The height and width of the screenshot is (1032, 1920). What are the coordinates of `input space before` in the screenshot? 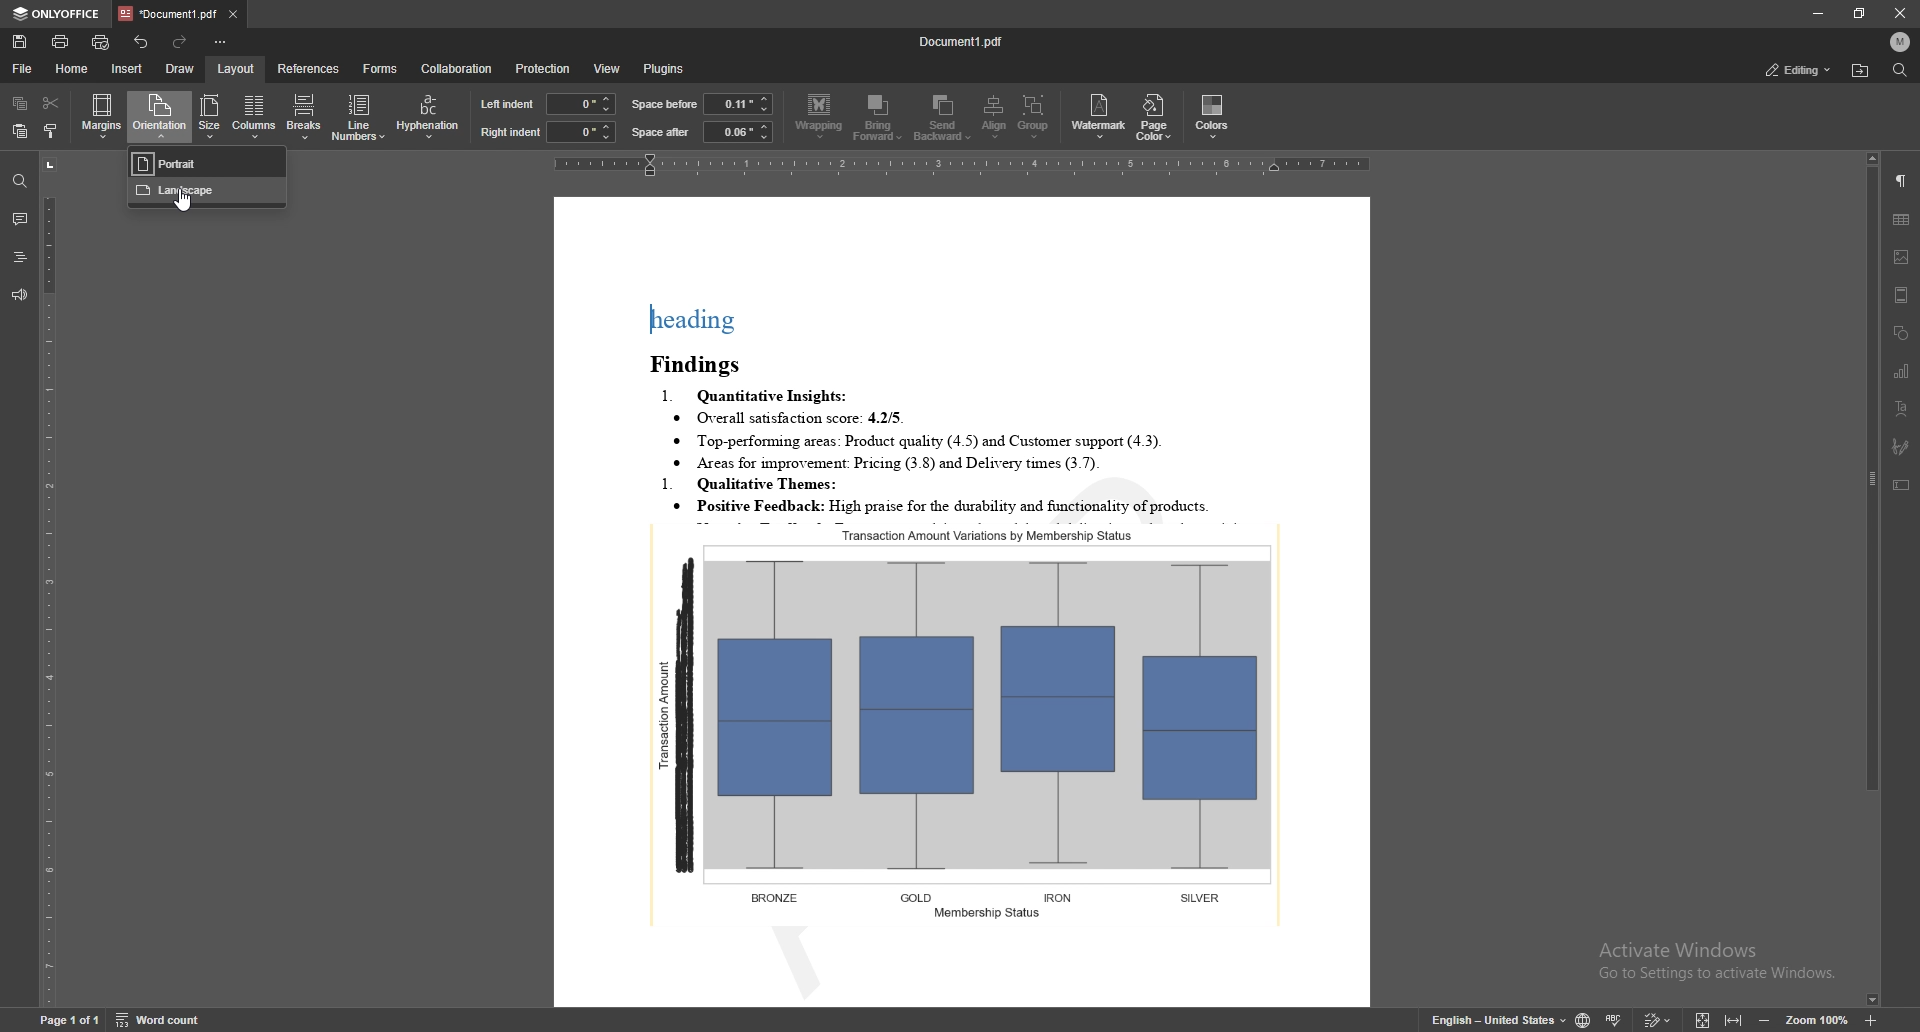 It's located at (737, 103).